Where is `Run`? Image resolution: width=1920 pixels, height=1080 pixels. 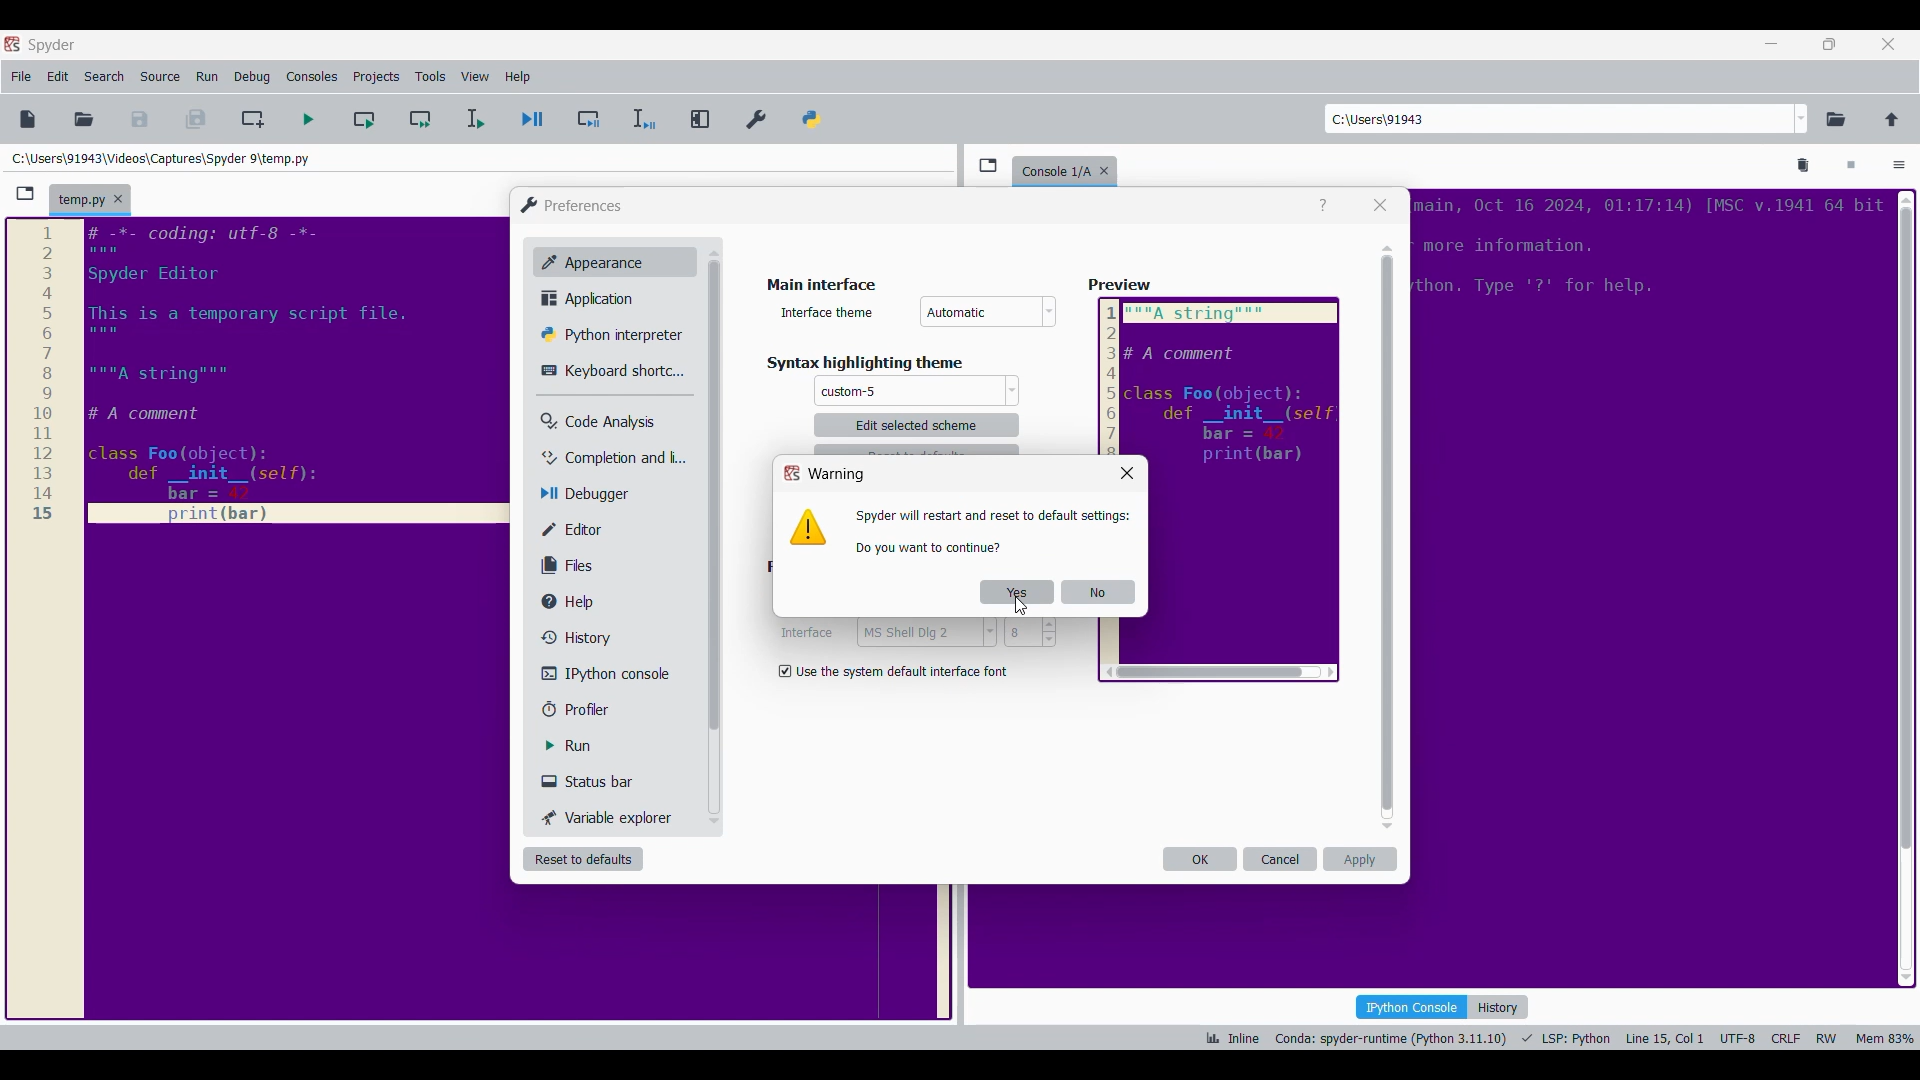
Run is located at coordinates (616, 746).